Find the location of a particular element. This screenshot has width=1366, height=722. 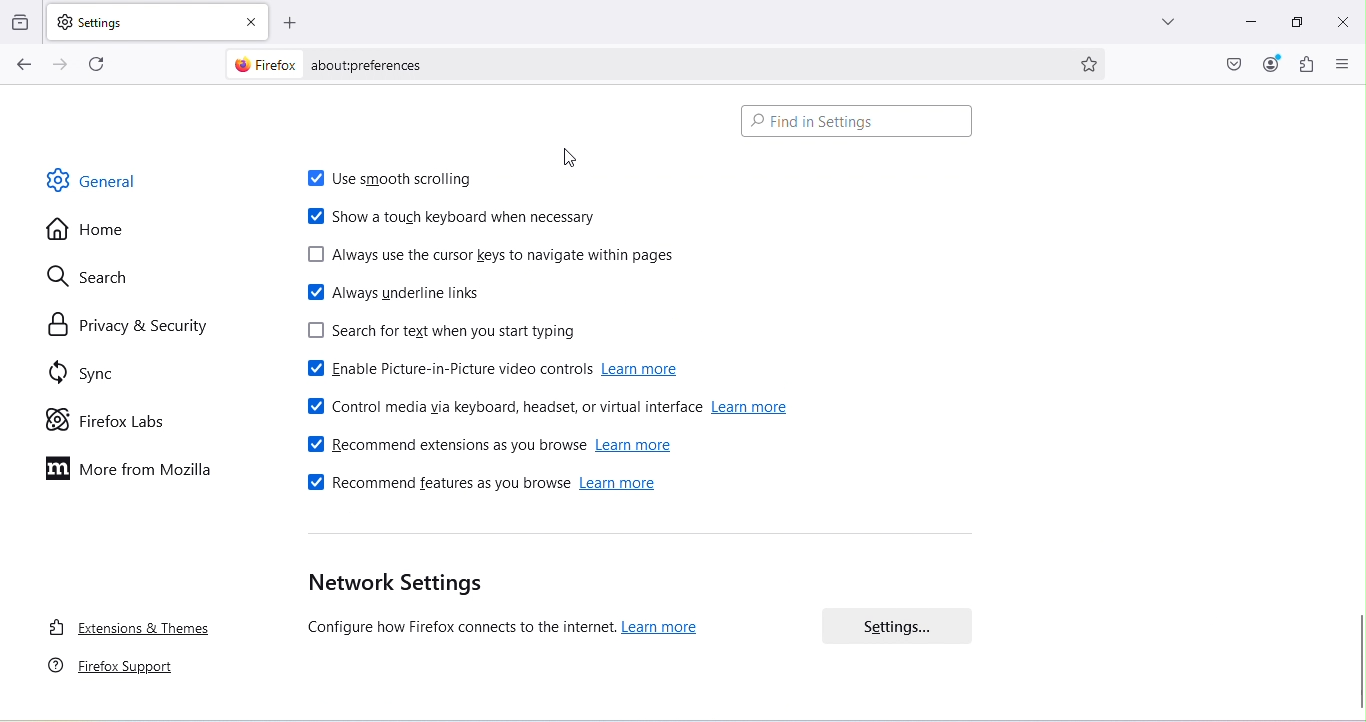

Close tab is located at coordinates (254, 23).